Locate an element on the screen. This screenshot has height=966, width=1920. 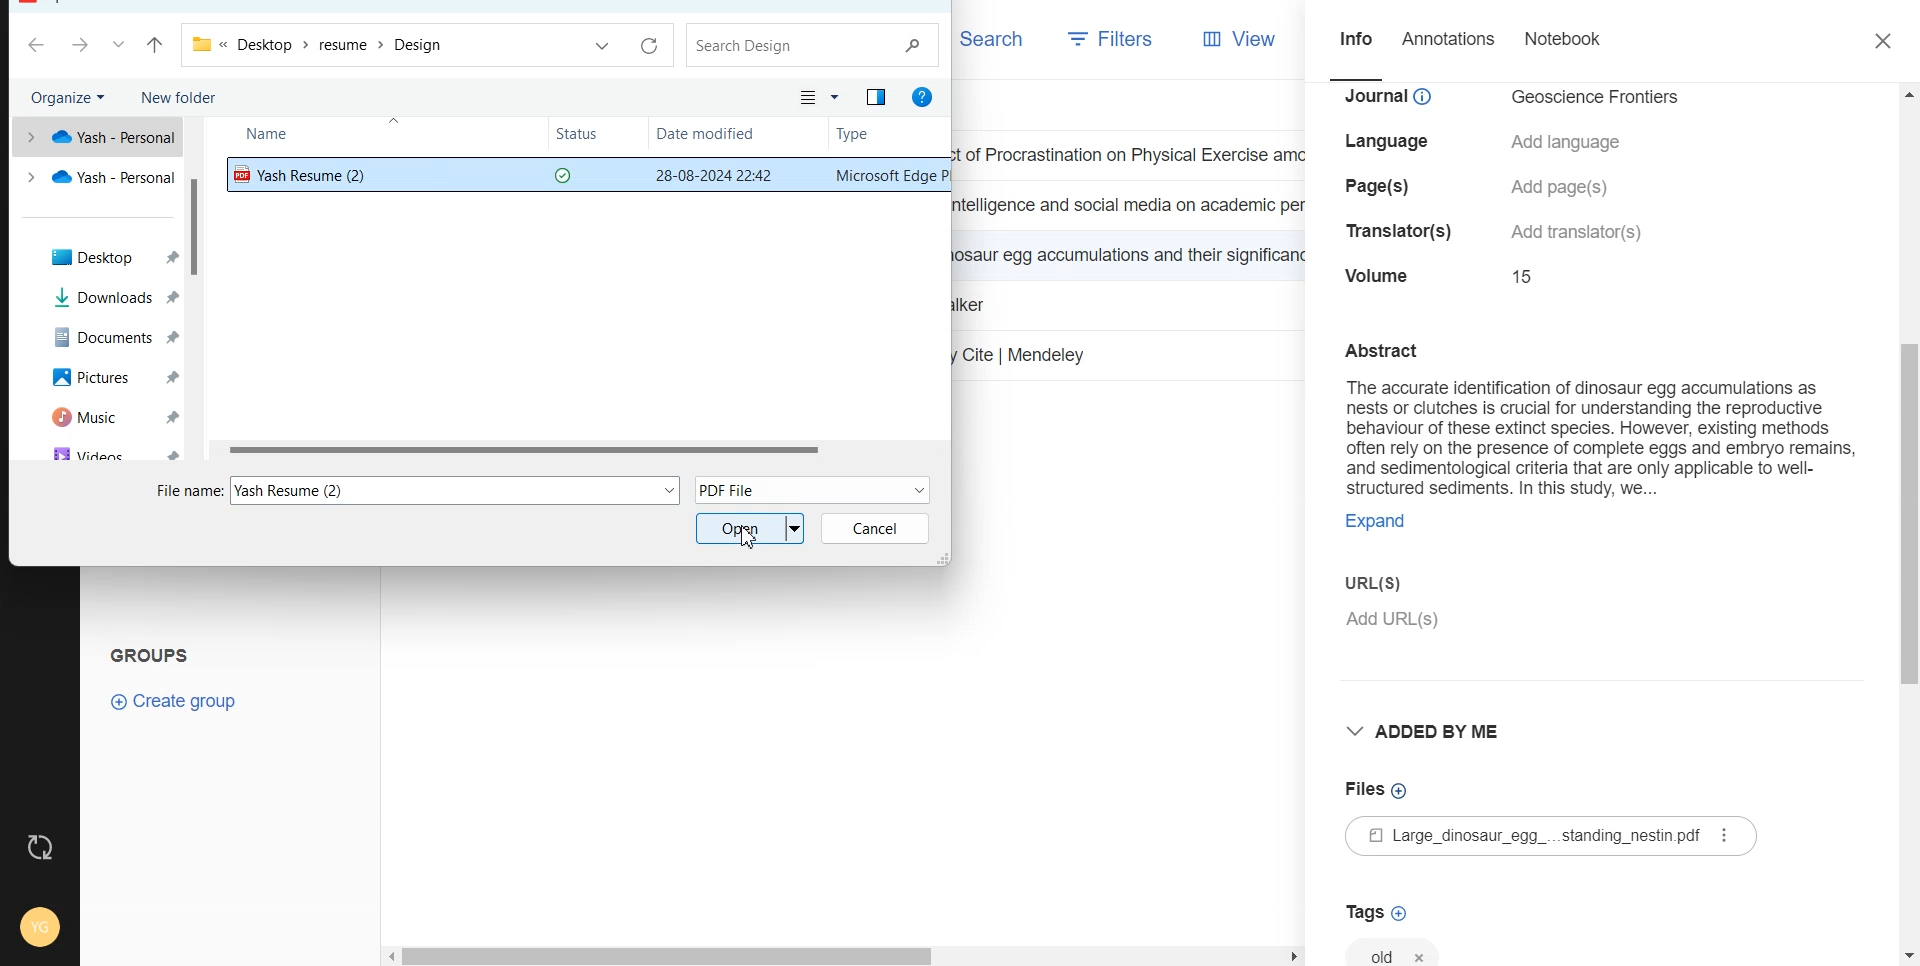
urls is located at coordinates (1370, 580).